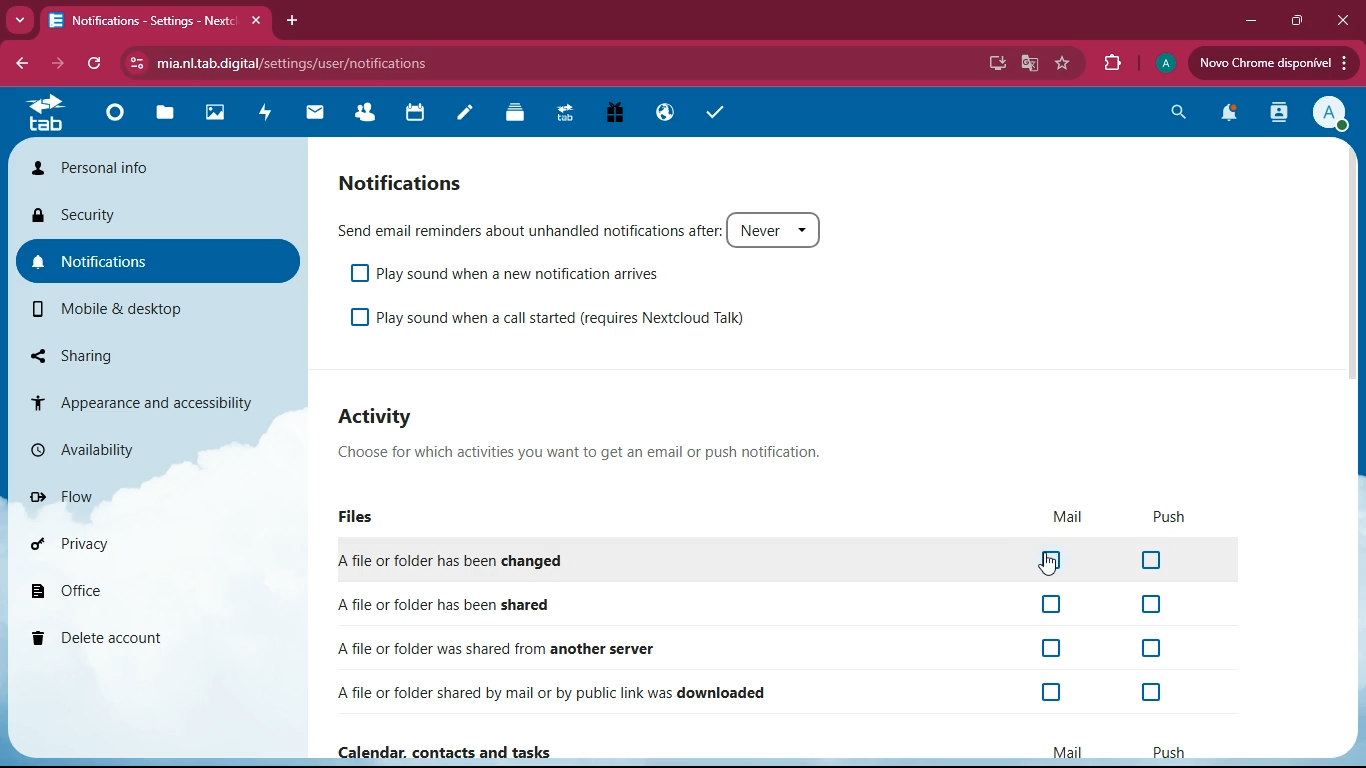 This screenshot has height=768, width=1366. Describe the element at coordinates (275, 63) in the screenshot. I see `url` at that location.